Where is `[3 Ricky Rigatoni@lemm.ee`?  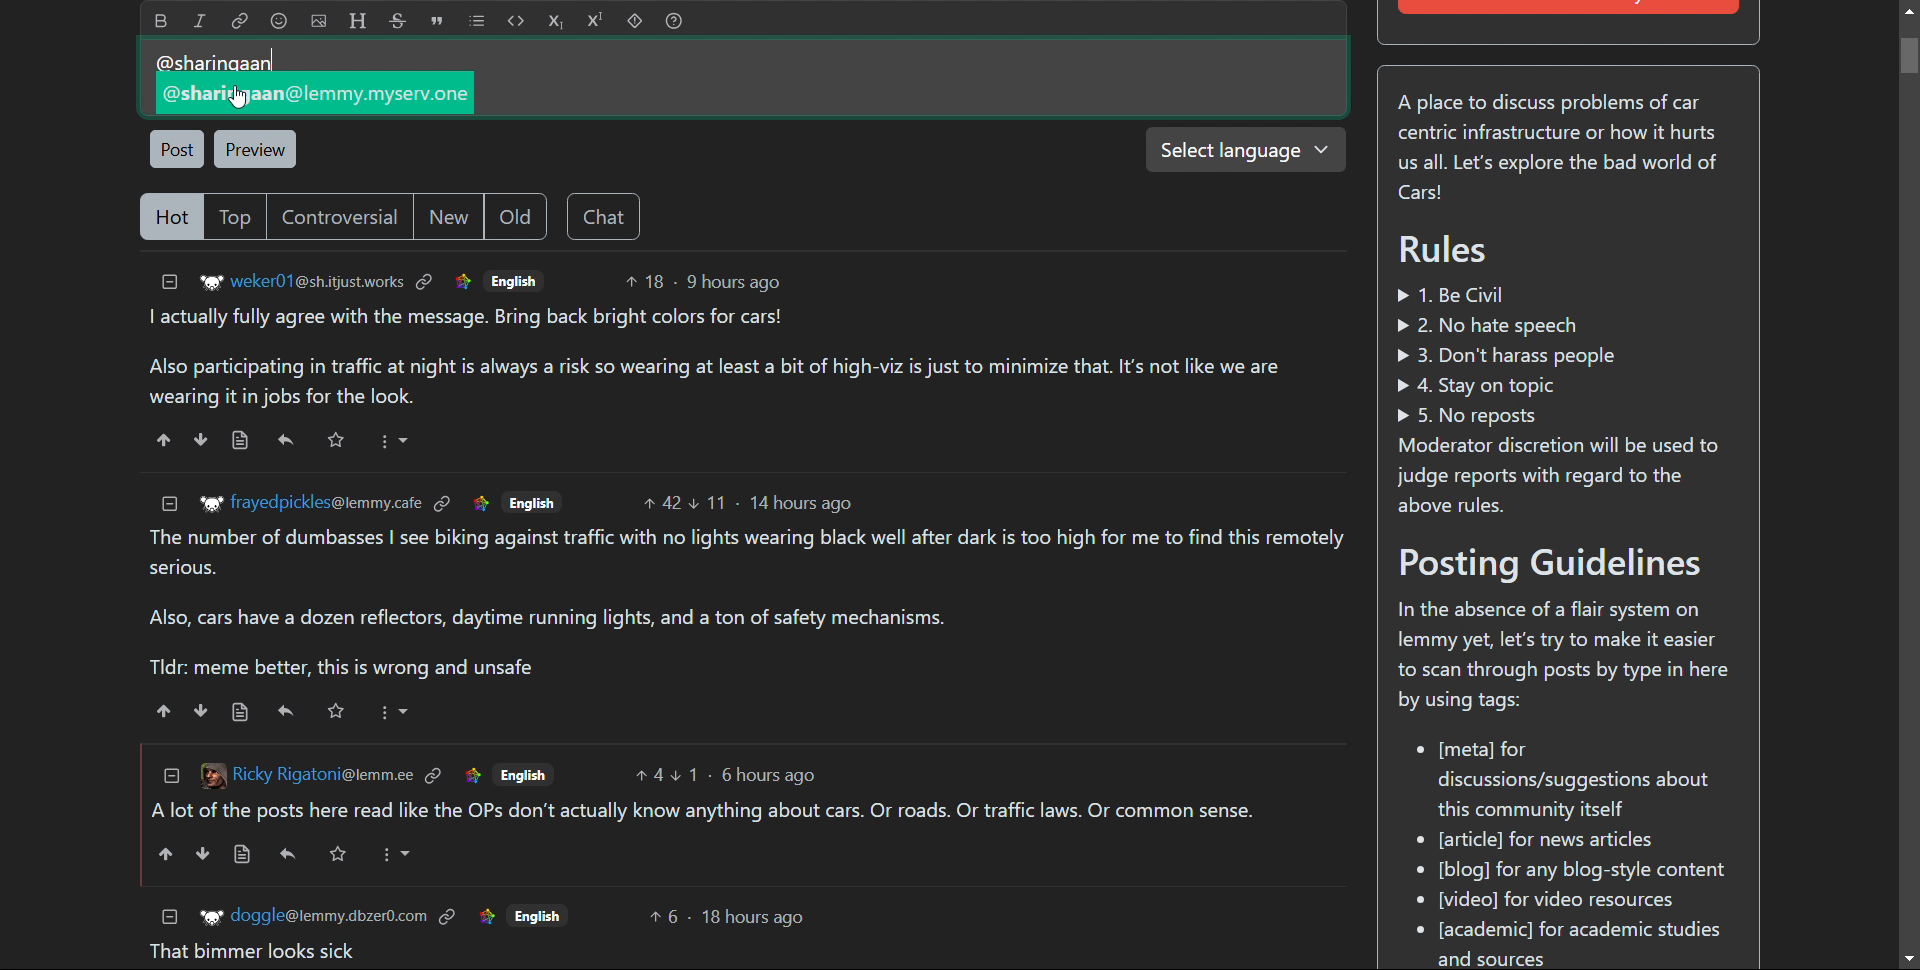 [3 Ricky Rigatoni@lemm.ee is located at coordinates (303, 773).